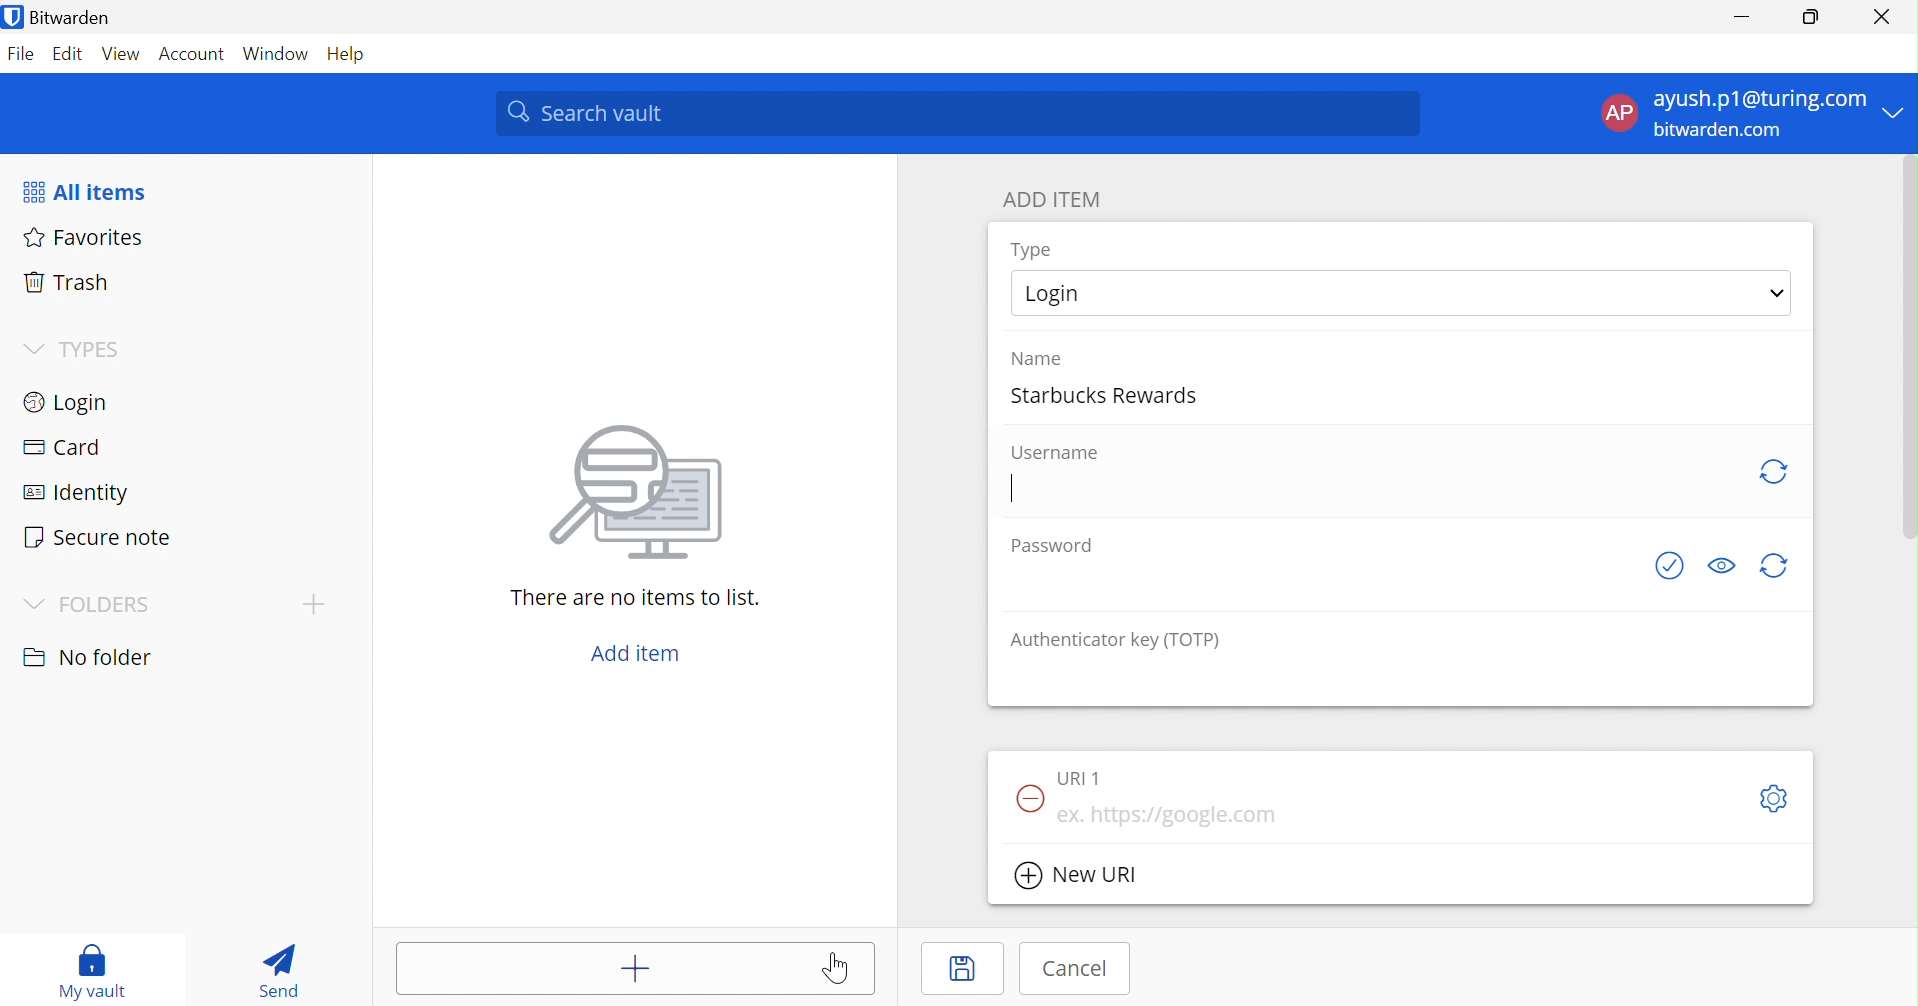  What do you see at coordinates (195, 54) in the screenshot?
I see `Account` at bounding box center [195, 54].